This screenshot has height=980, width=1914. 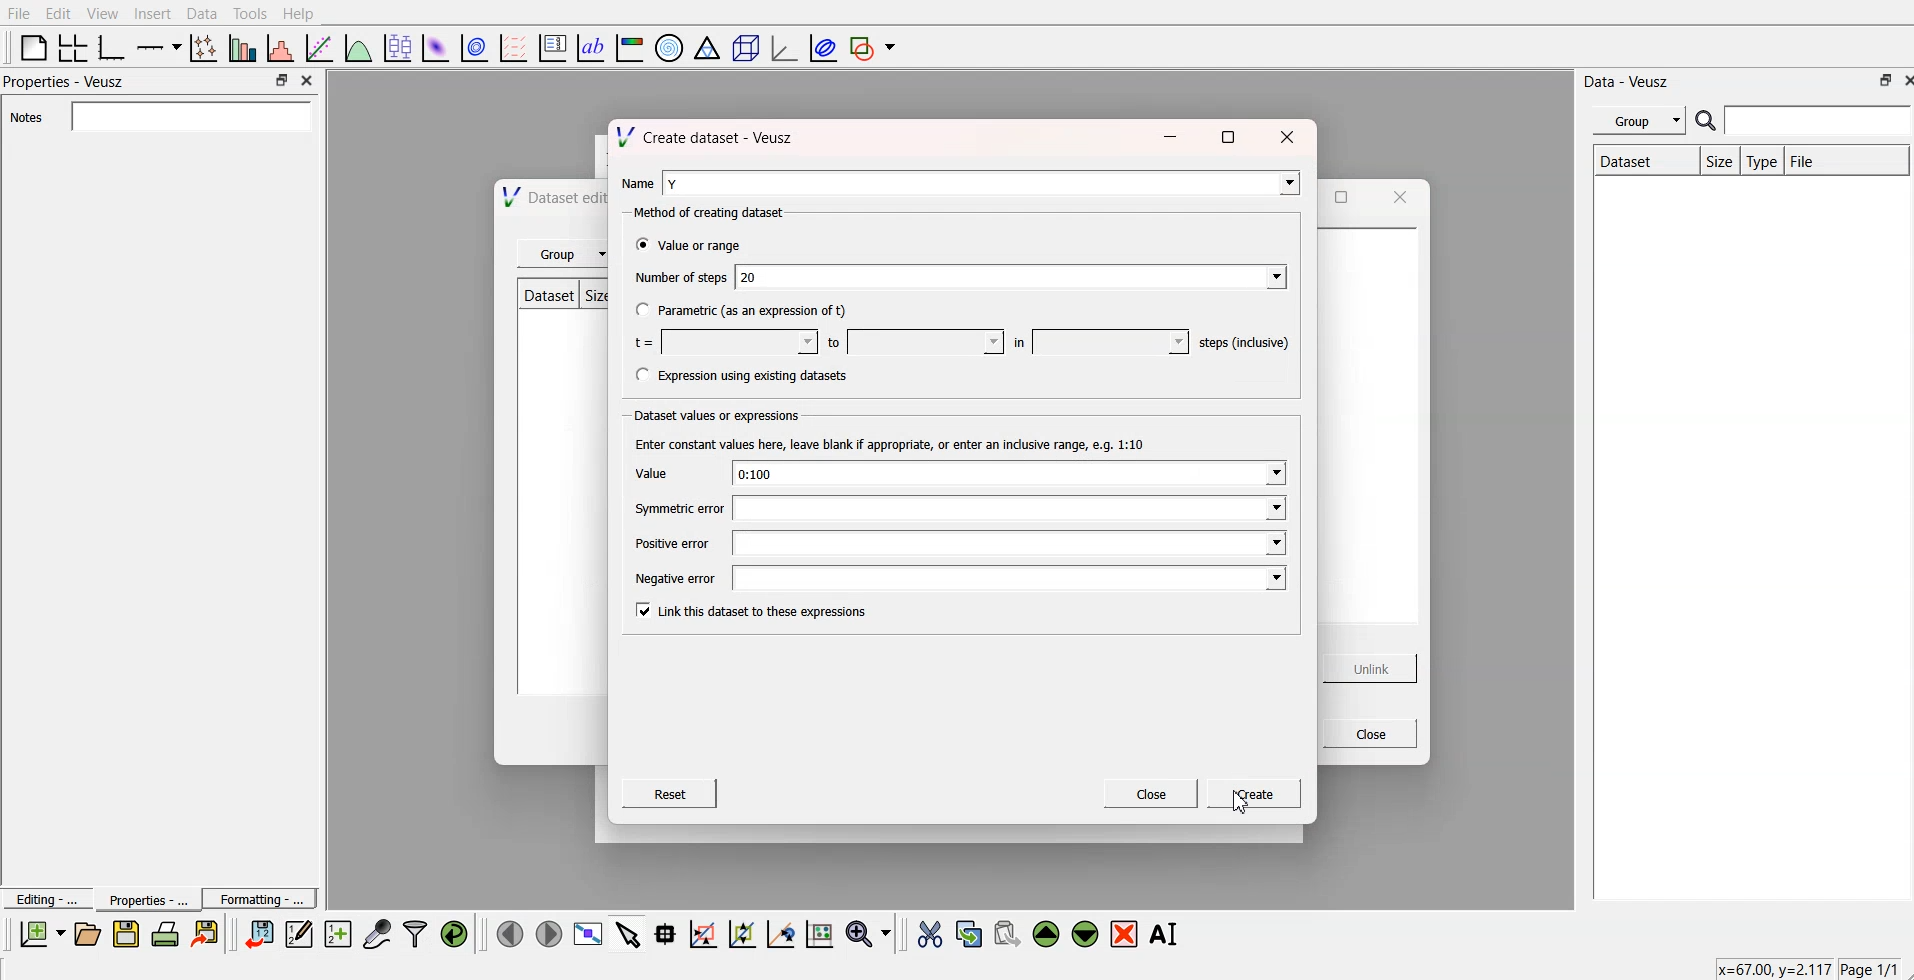 I want to click on 4 Dataset edi, so click(x=543, y=199).